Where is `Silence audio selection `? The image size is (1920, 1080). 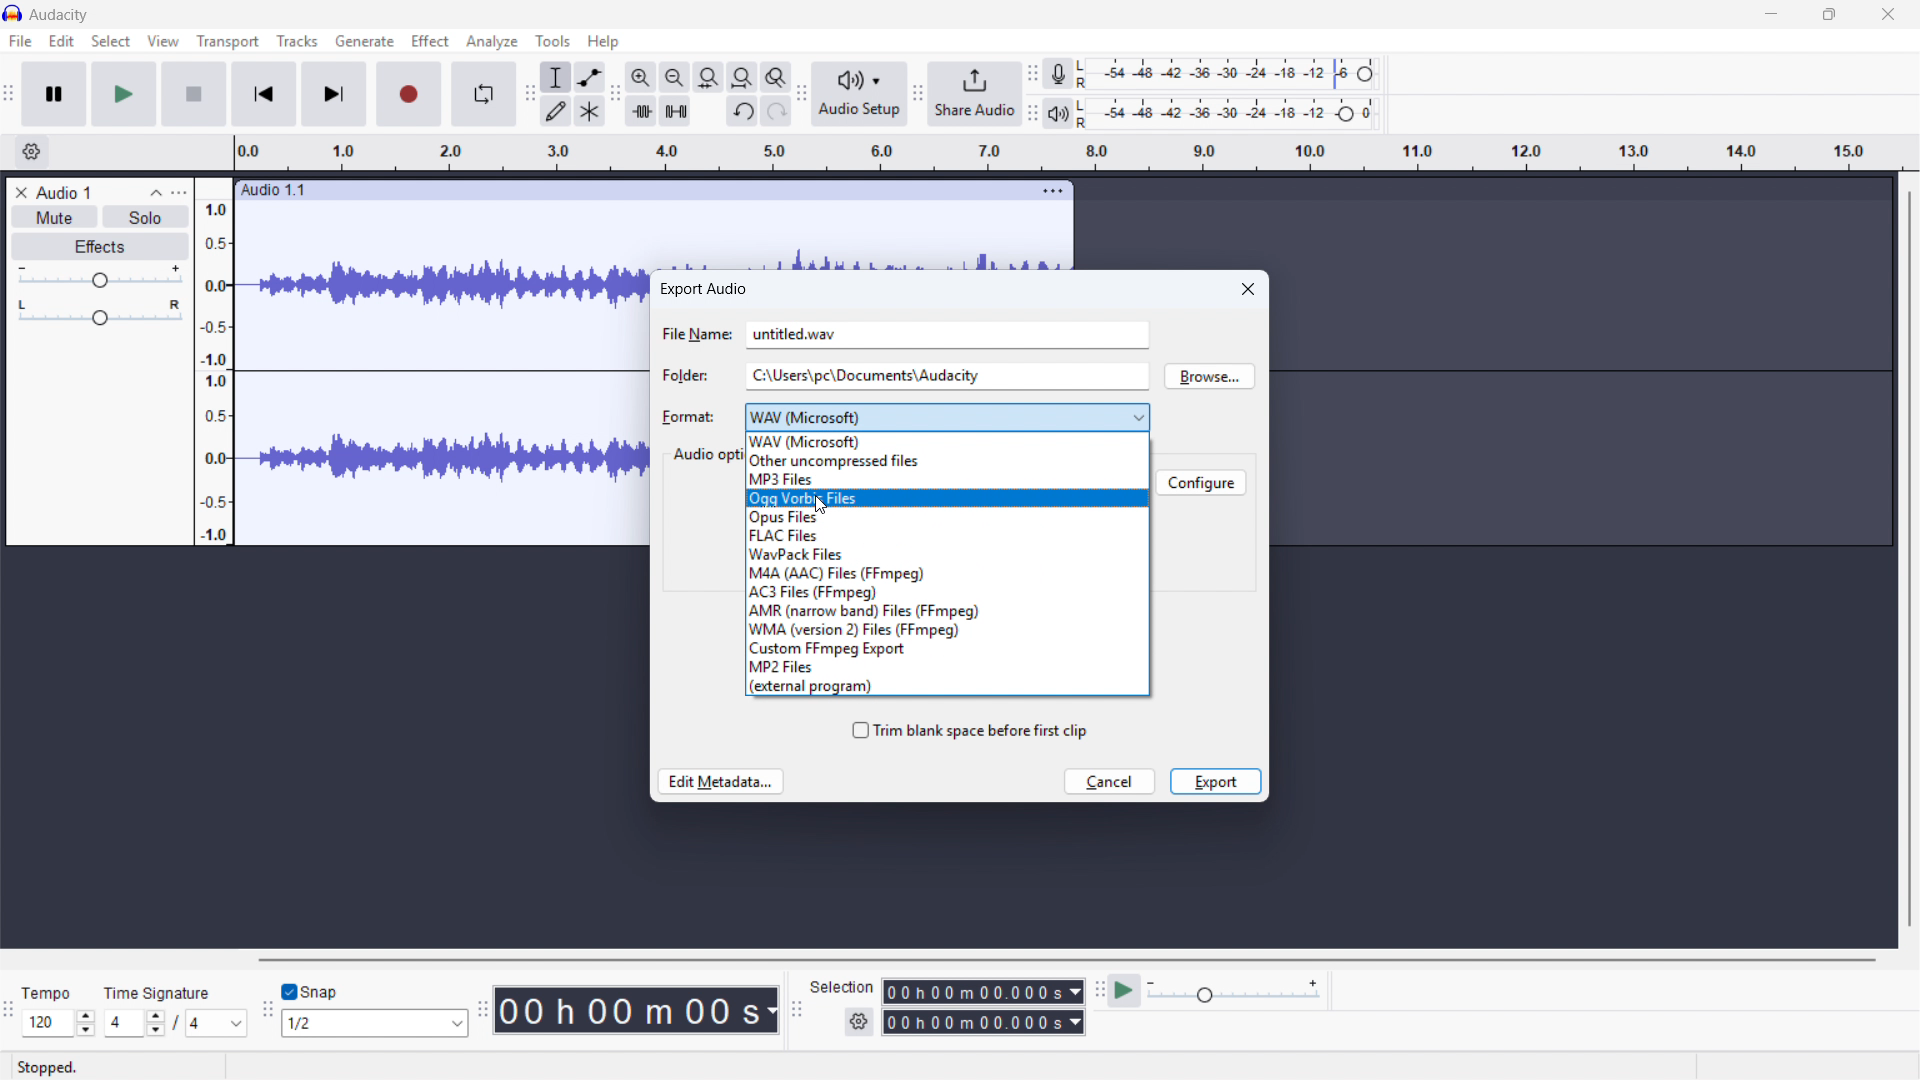 Silence audio selection  is located at coordinates (676, 111).